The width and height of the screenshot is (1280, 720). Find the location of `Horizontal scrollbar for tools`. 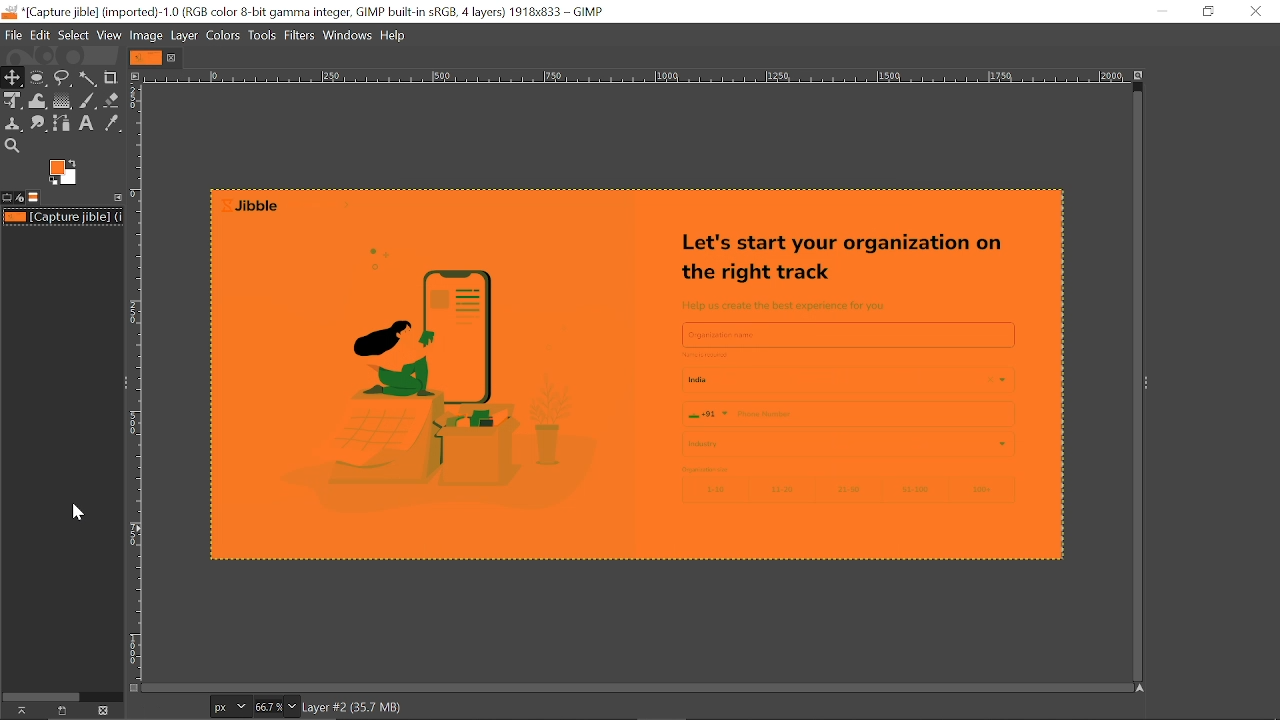

Horizontal scrollbar for tools is located at coordinates (41, 695).